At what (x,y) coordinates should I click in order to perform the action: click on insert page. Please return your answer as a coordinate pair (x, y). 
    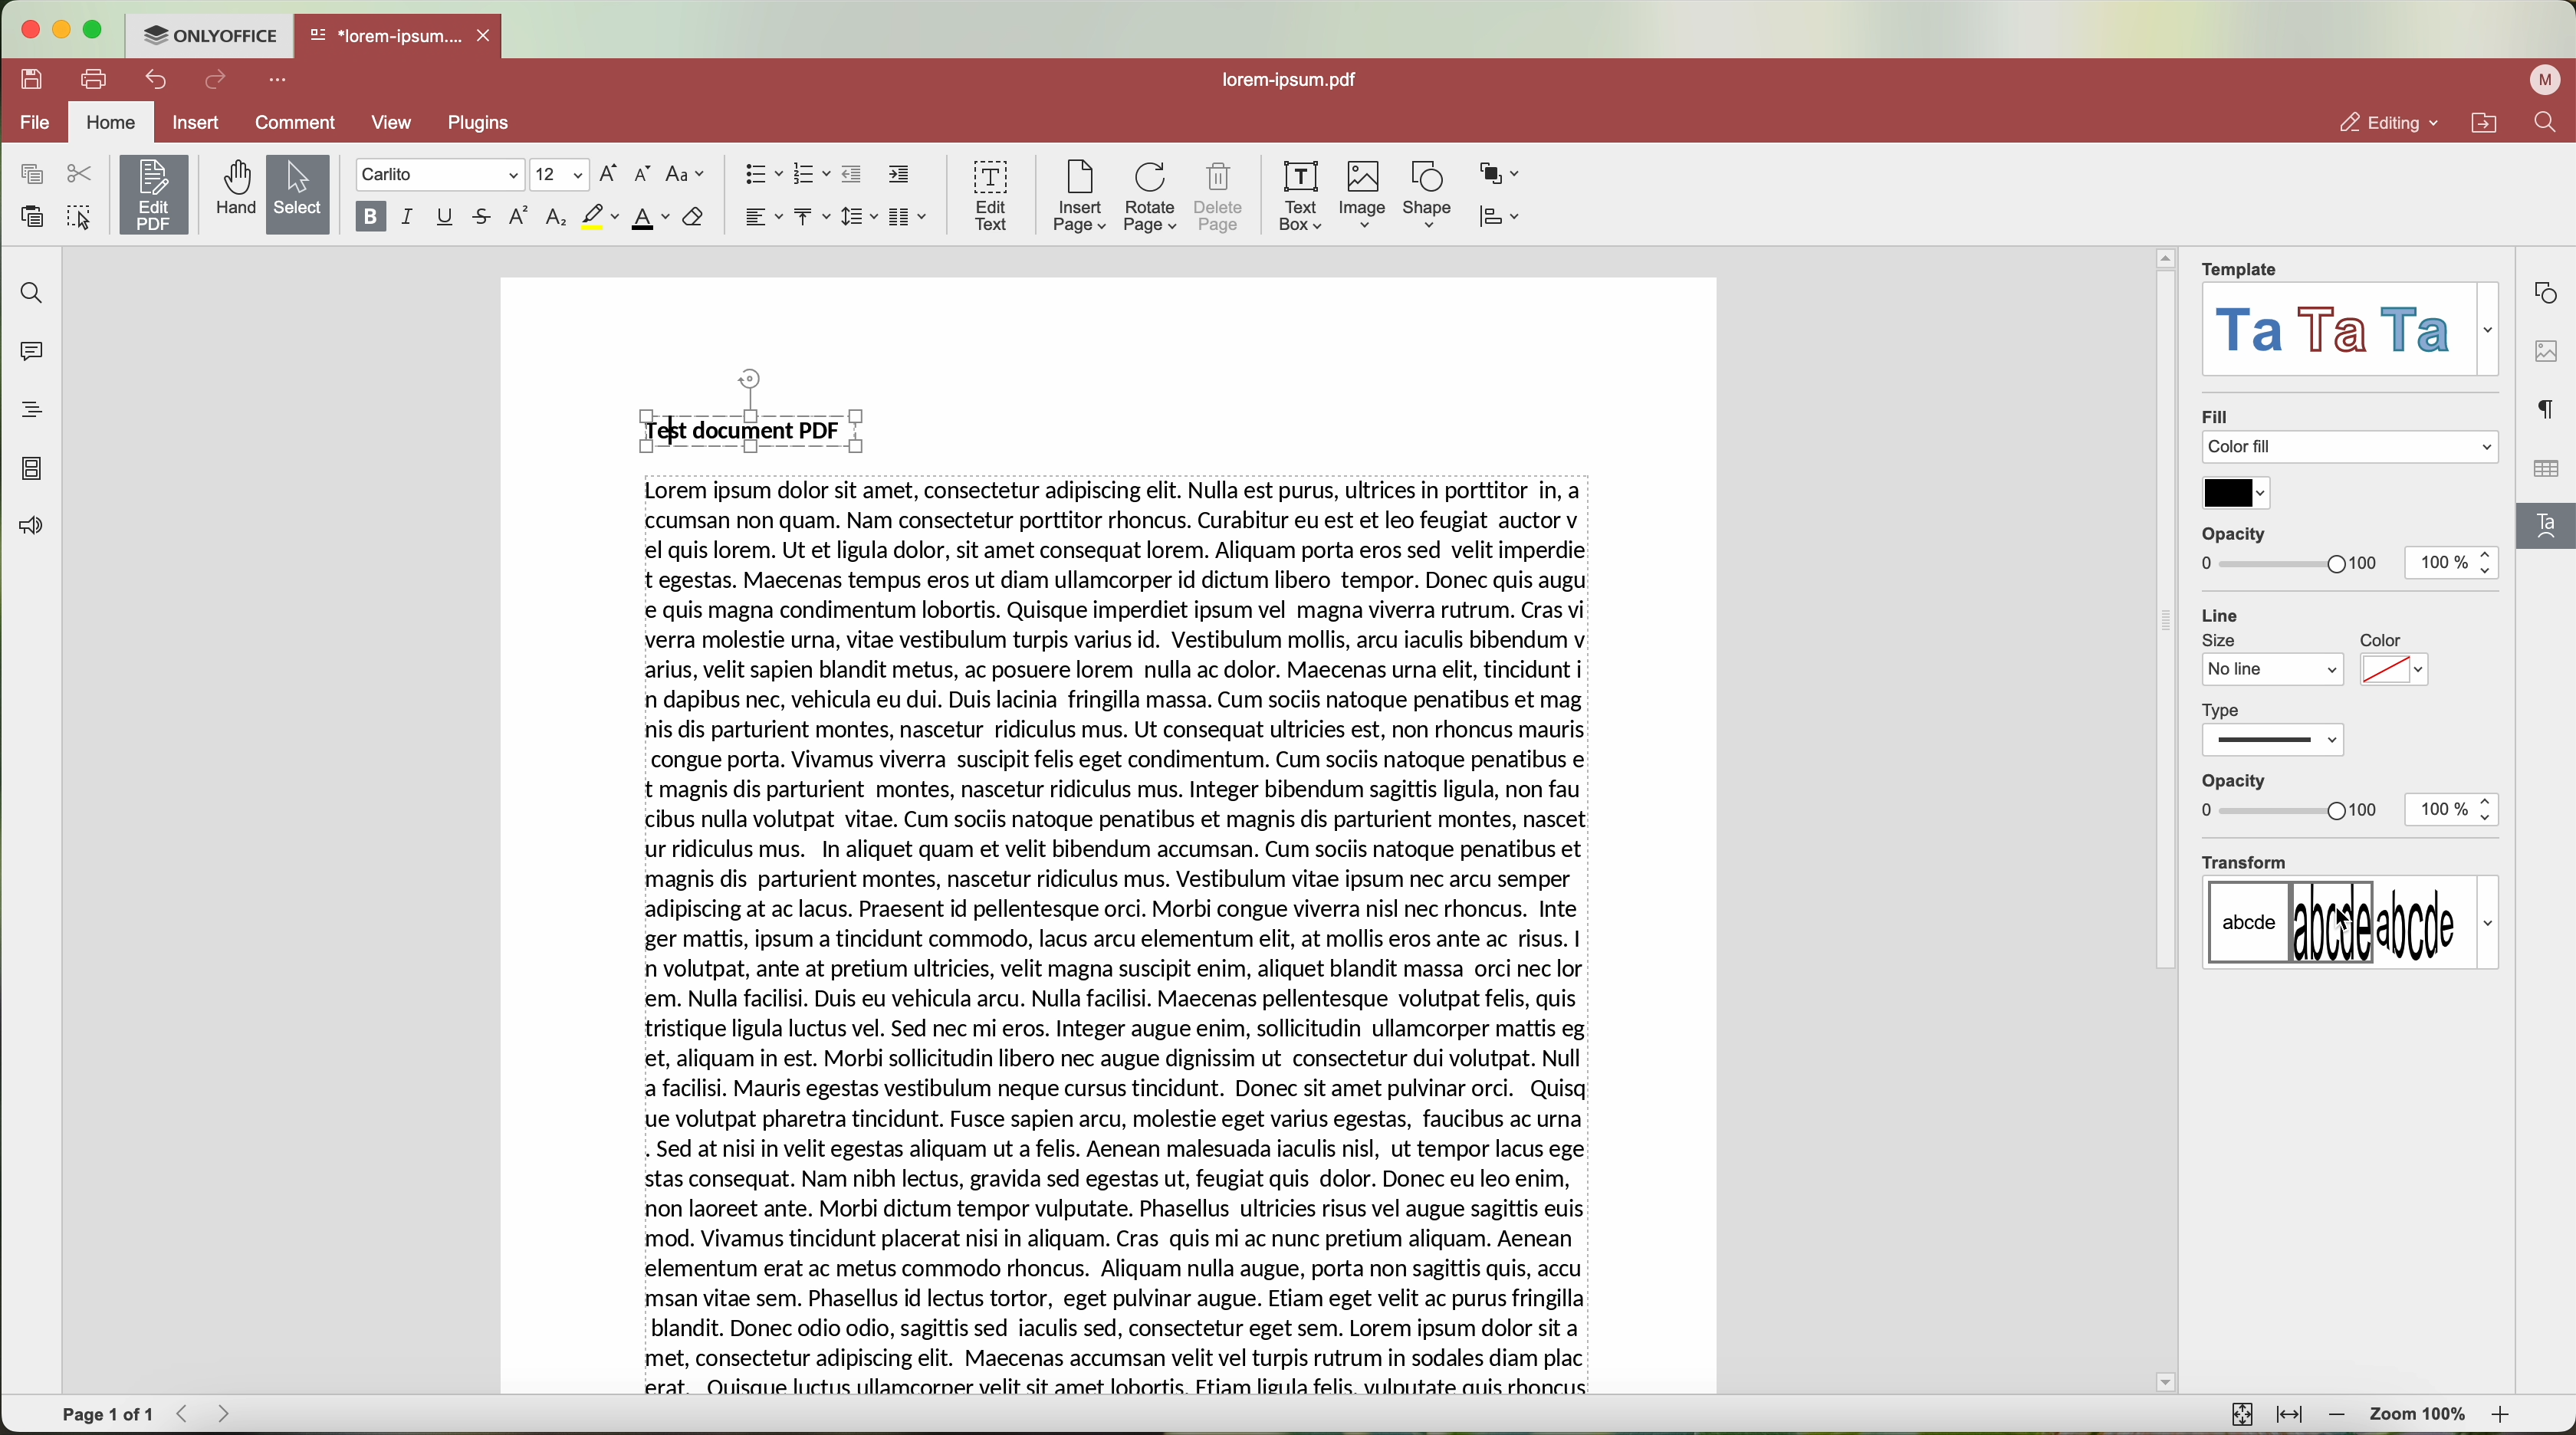
    Looking at the image, I should click on (1078, 199).